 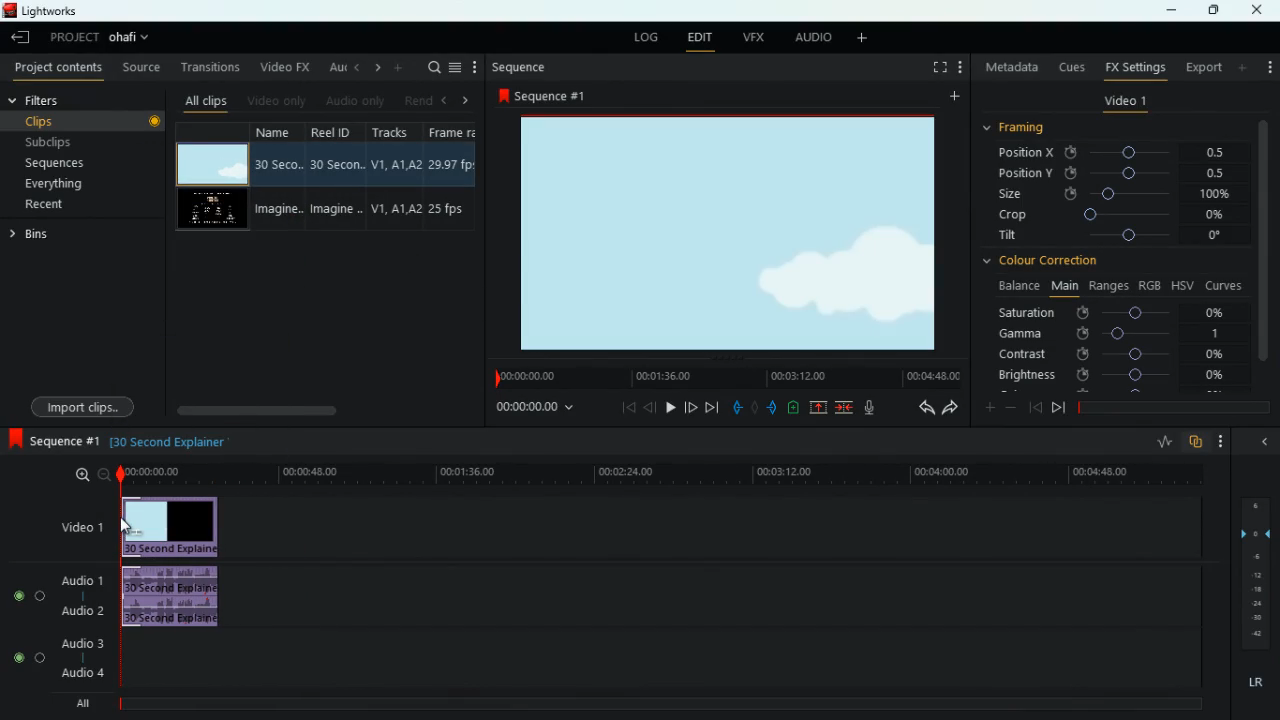 I want to click on 0 (layer), so click(x=1252, y=531).